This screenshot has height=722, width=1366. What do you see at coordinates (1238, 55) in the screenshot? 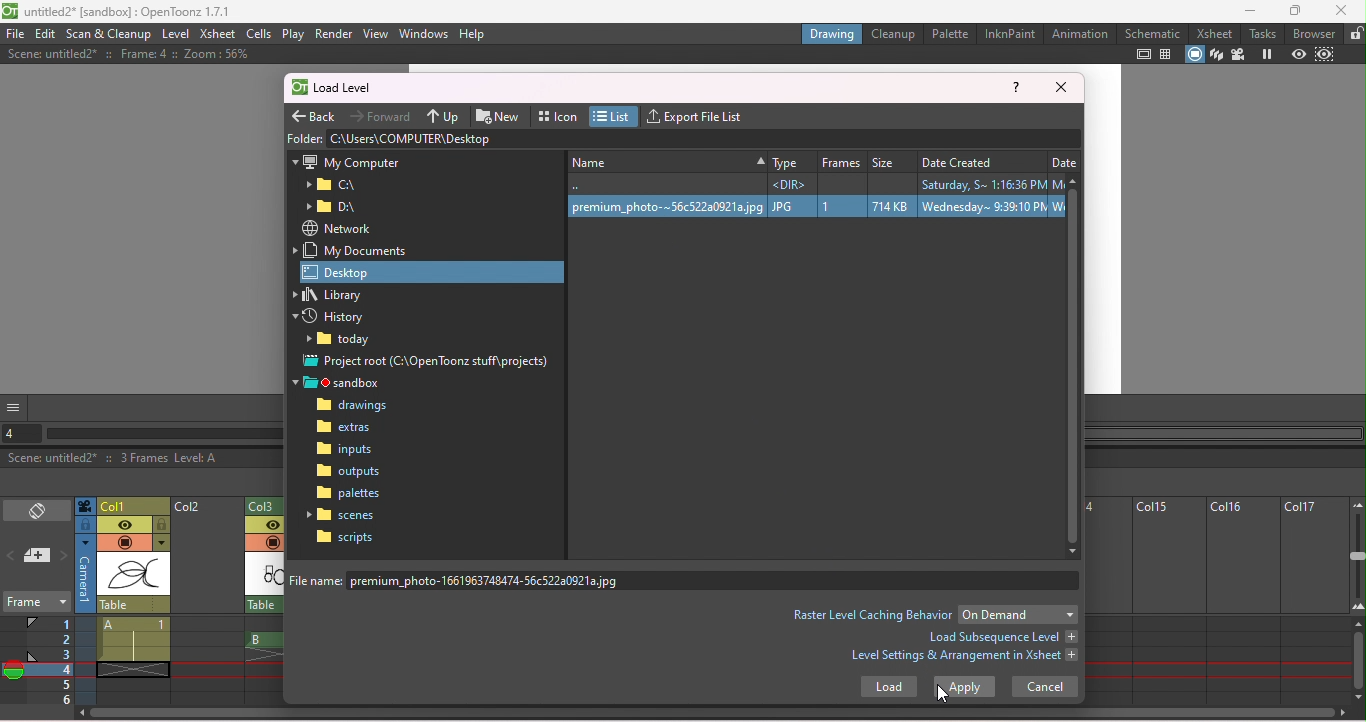
I see `Camera view` at bounding box center [1238, 55].